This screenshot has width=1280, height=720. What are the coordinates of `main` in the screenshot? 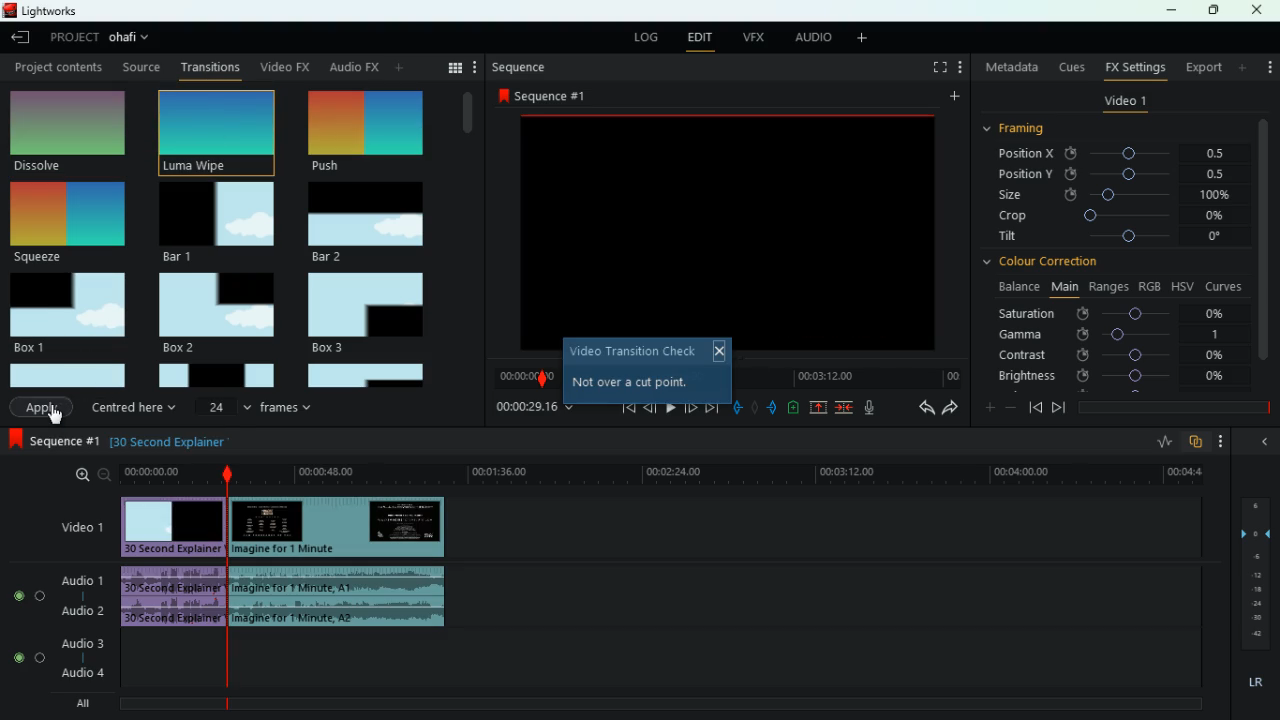 It's located at (1064, 285).